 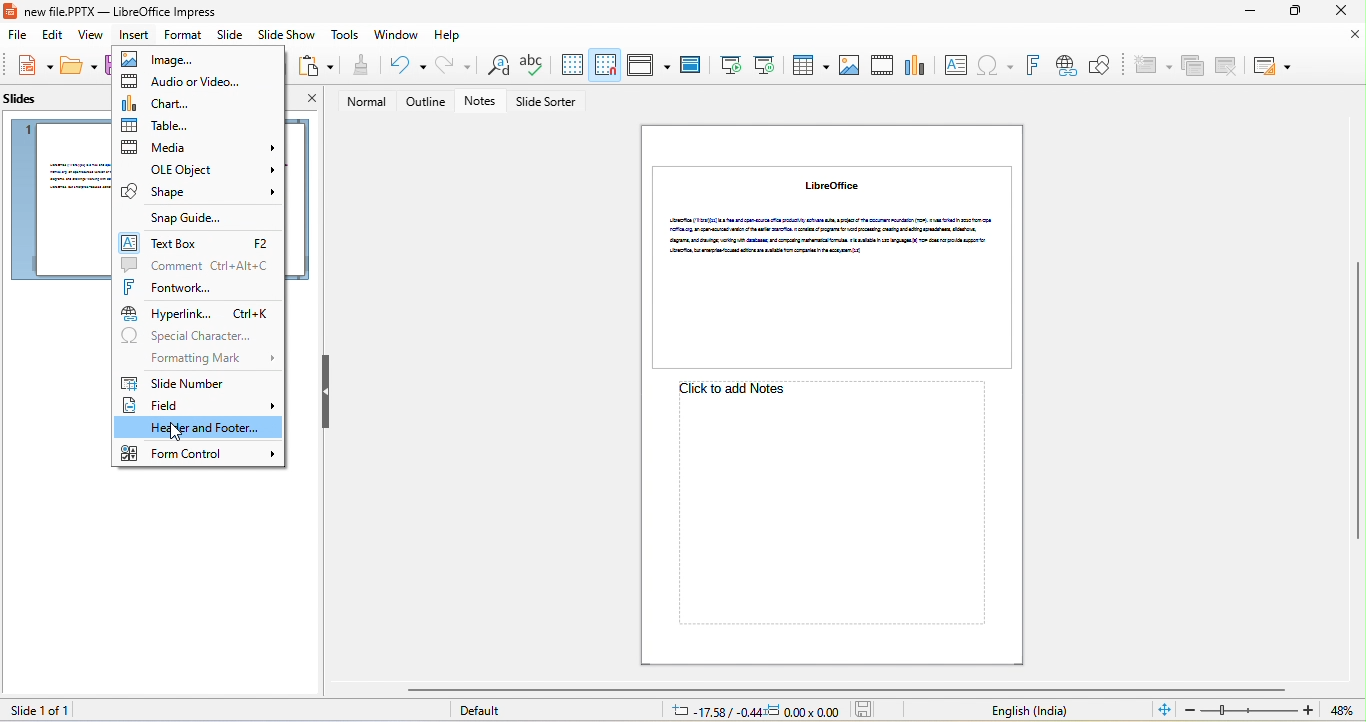 What do you see at coordinates (1029, 711) in the screenshot?
I see `text language` at bounding box center [1029, 711].